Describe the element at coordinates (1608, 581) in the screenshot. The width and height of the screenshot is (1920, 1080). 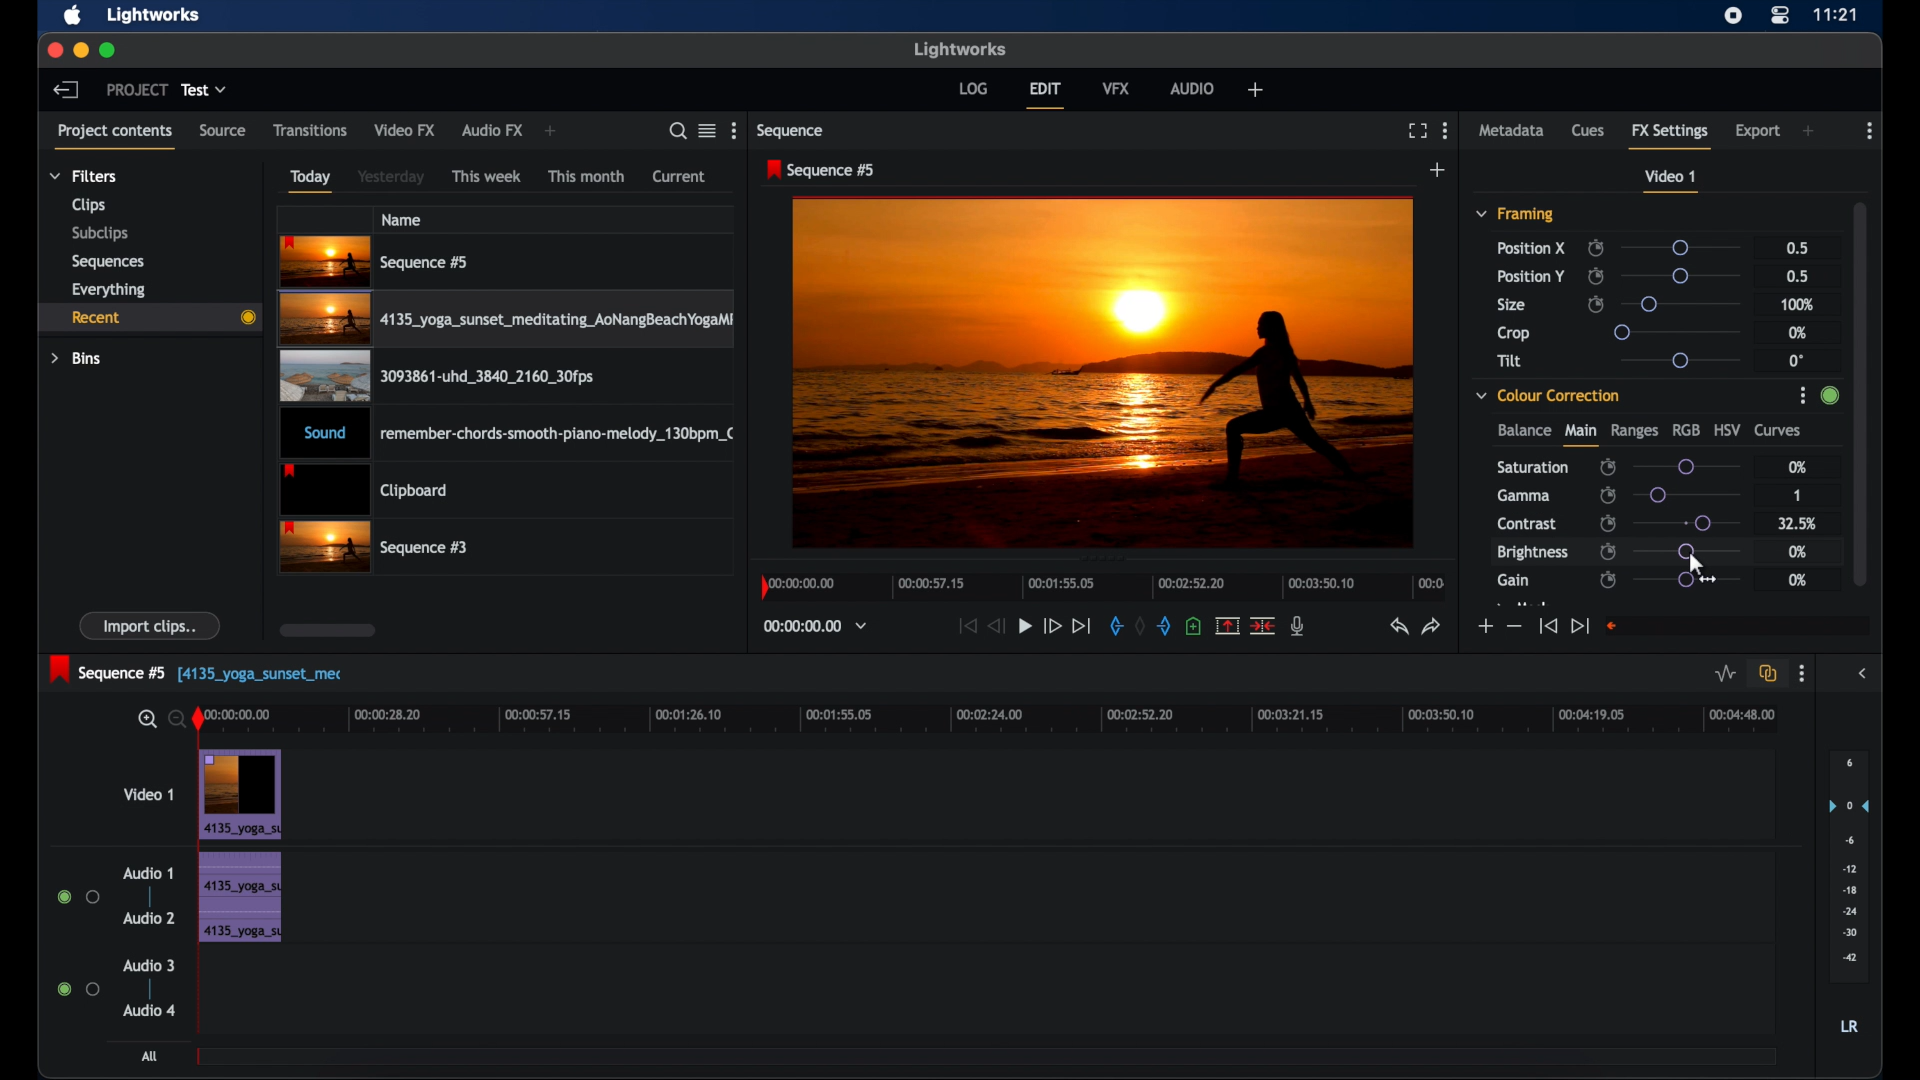
I see `enable/disable keyframes` at that location.